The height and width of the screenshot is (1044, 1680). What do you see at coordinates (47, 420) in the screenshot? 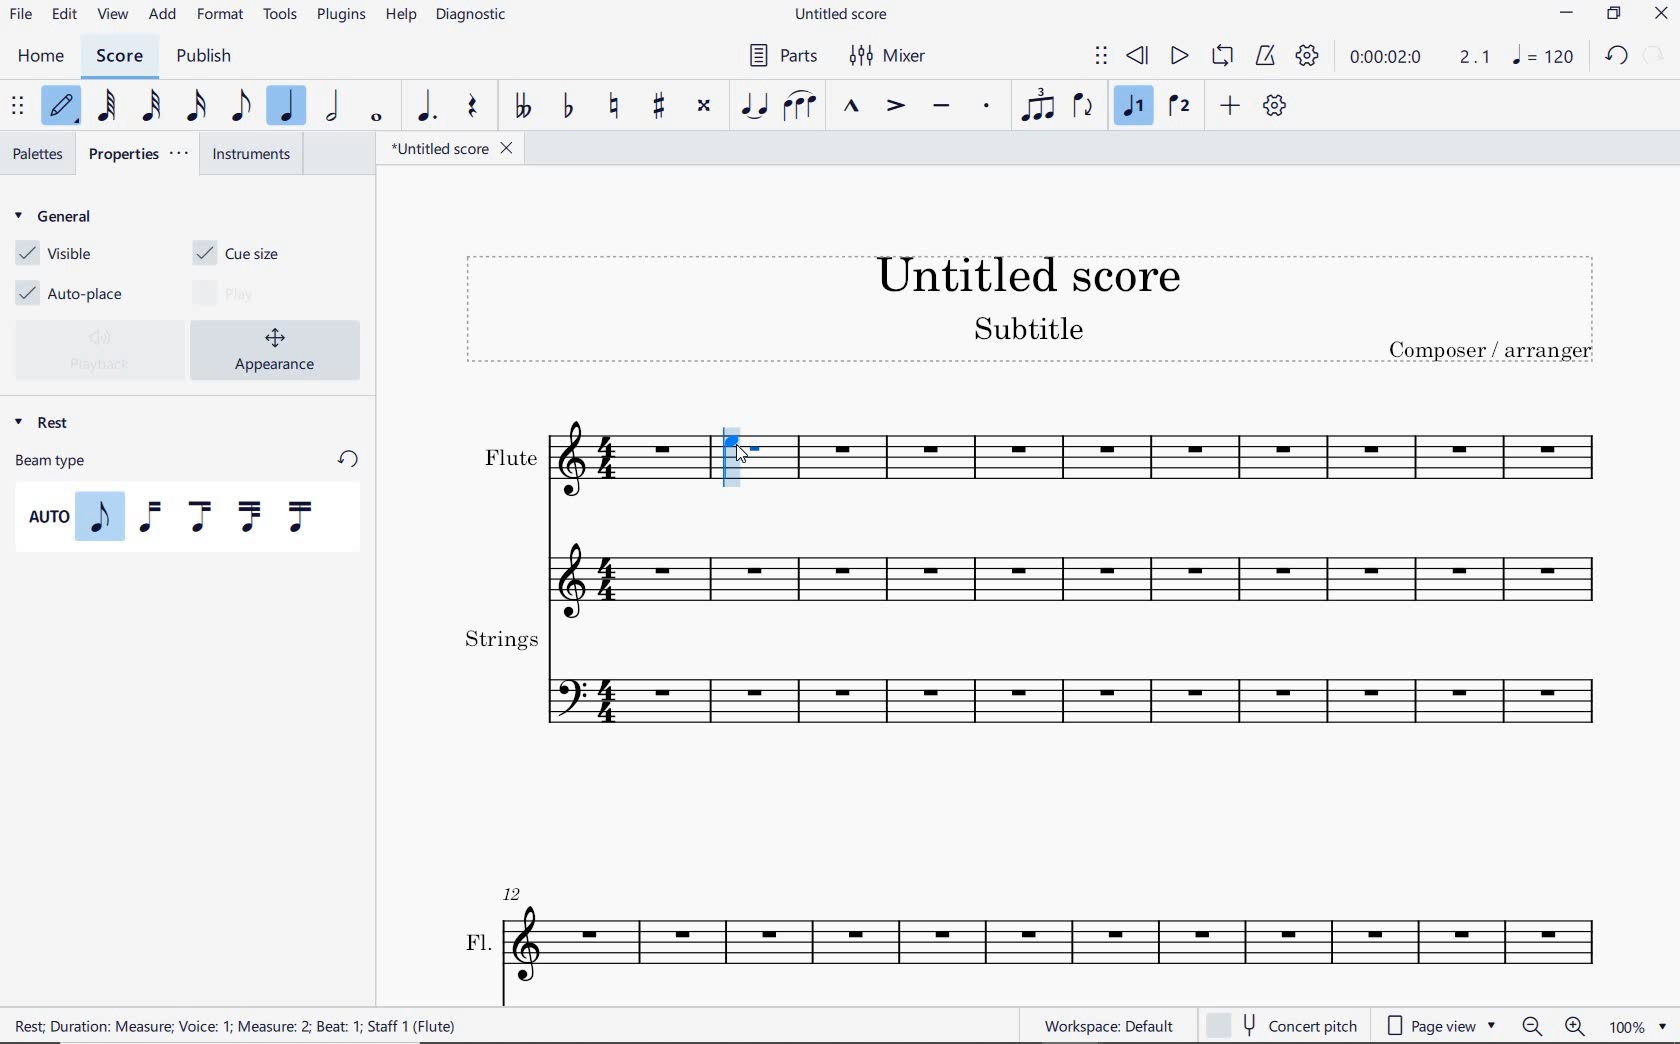
I see `REST` at bounding box center [47, 420].